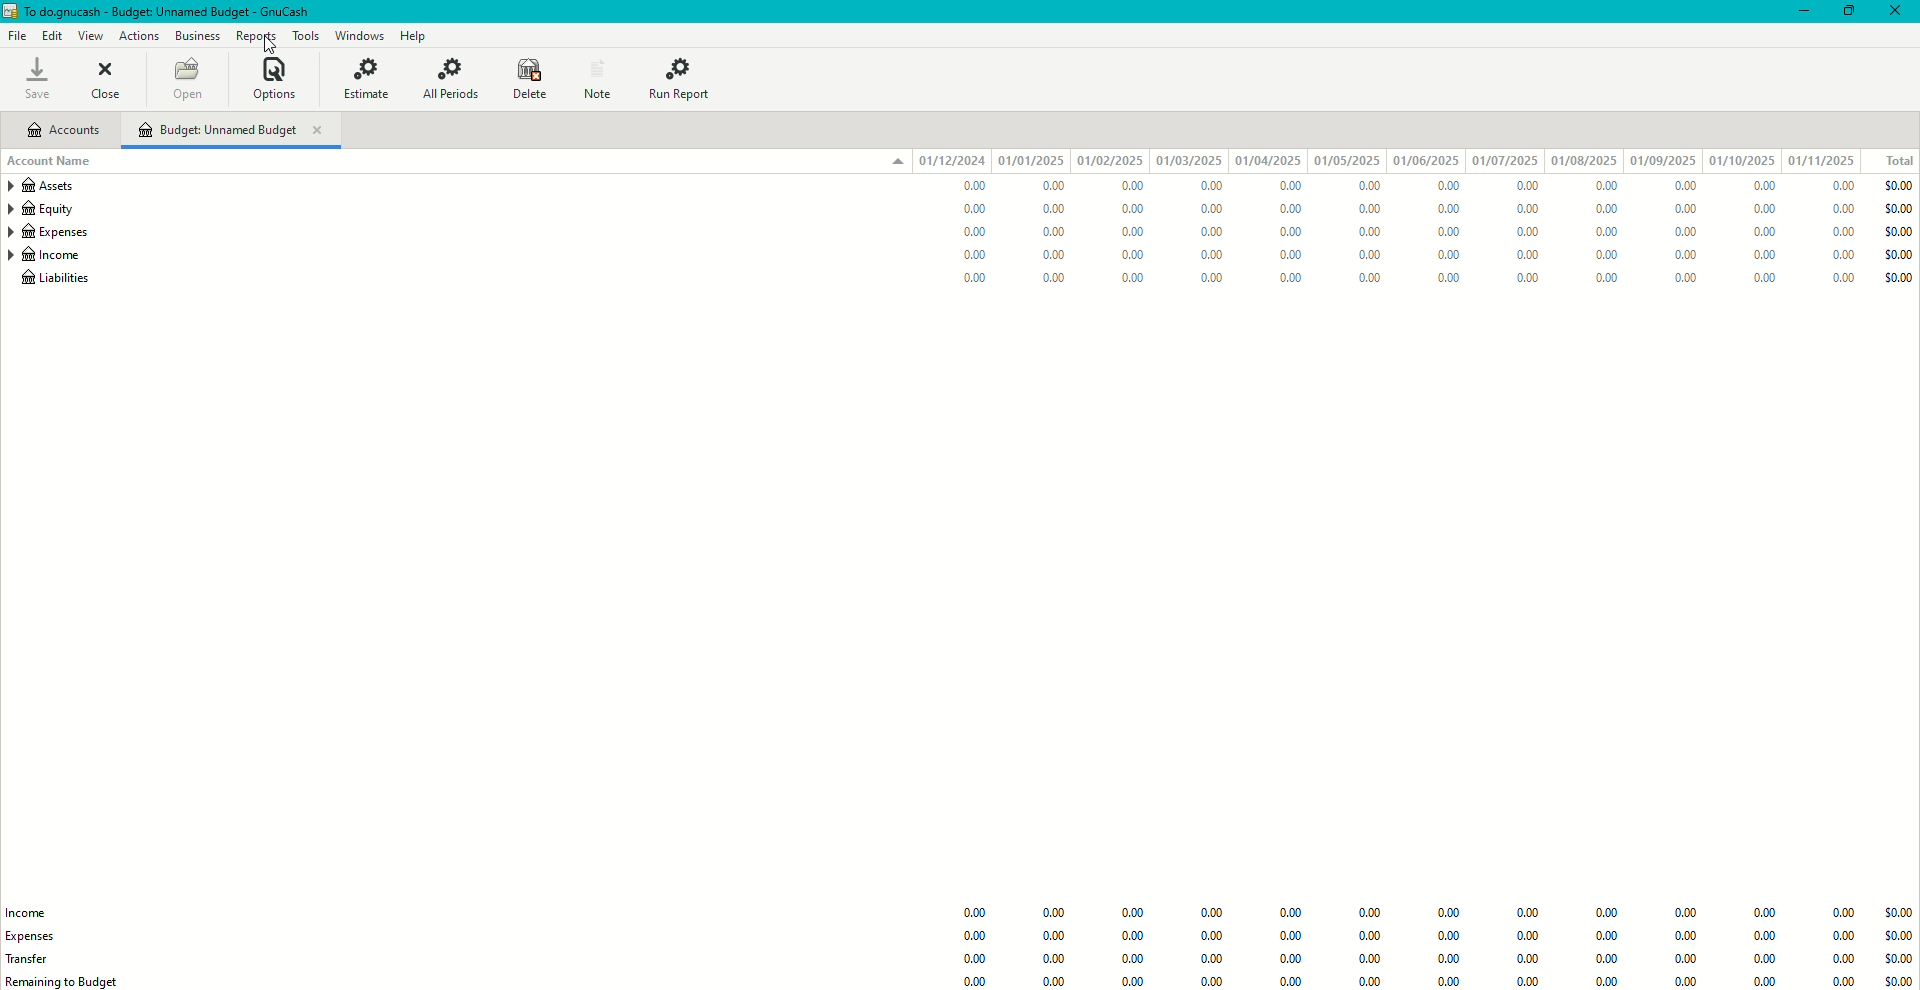 The image size is (1920, 990). I want to click on Estimate, so click(369, 80).